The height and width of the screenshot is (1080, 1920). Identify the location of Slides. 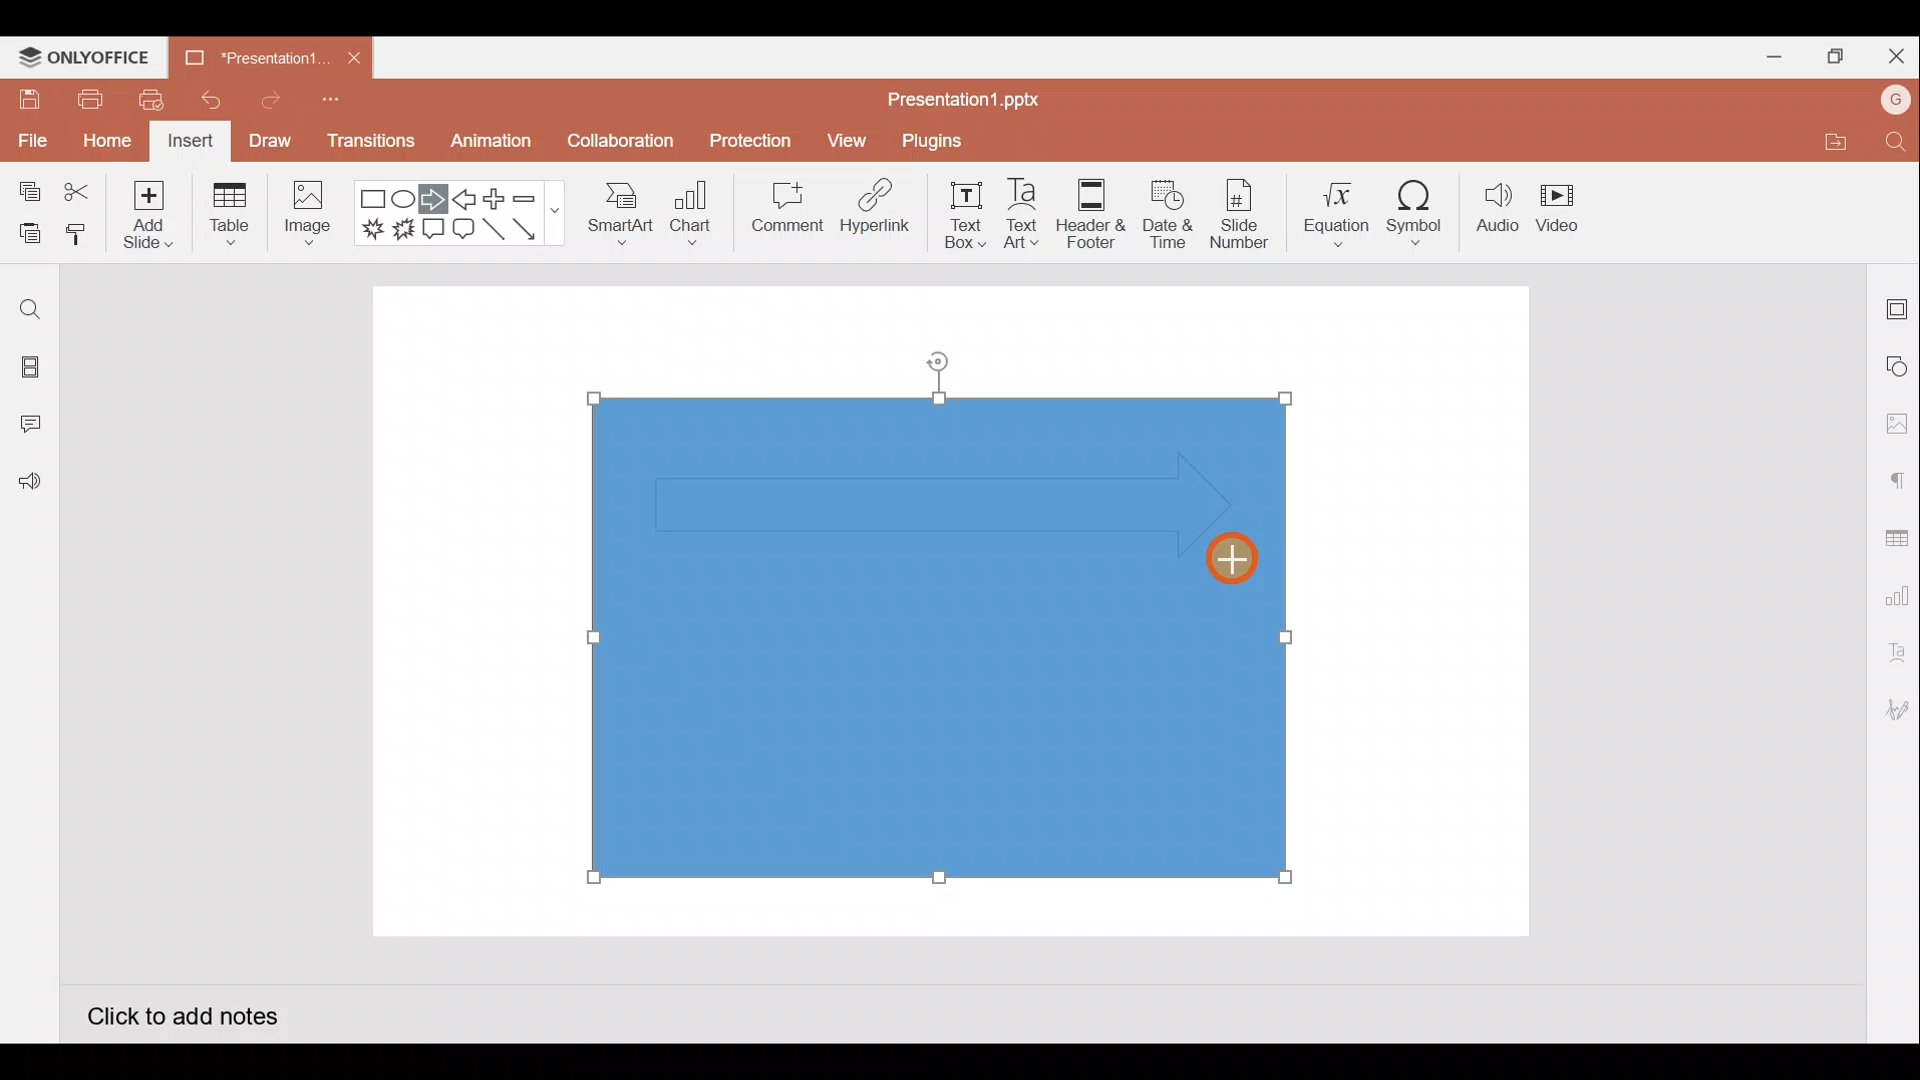
(28, 370).